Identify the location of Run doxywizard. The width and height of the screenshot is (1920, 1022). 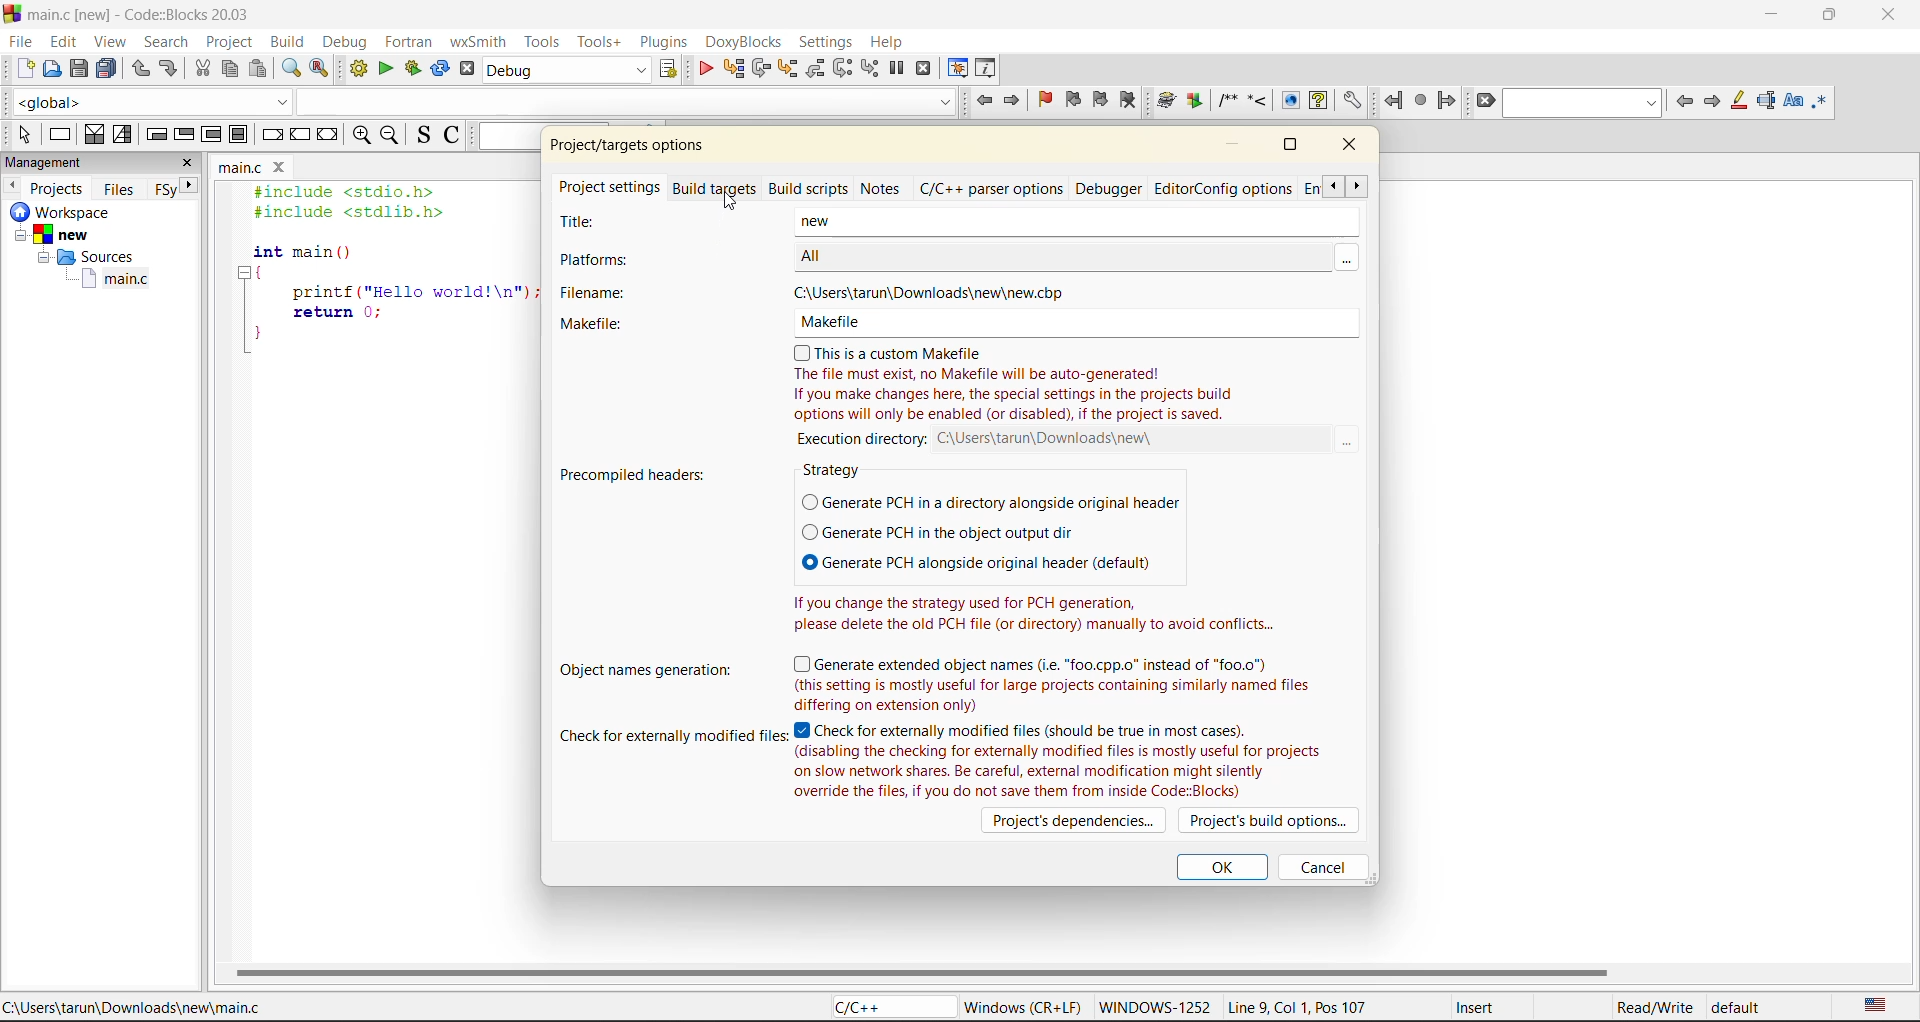
(1164, 101).